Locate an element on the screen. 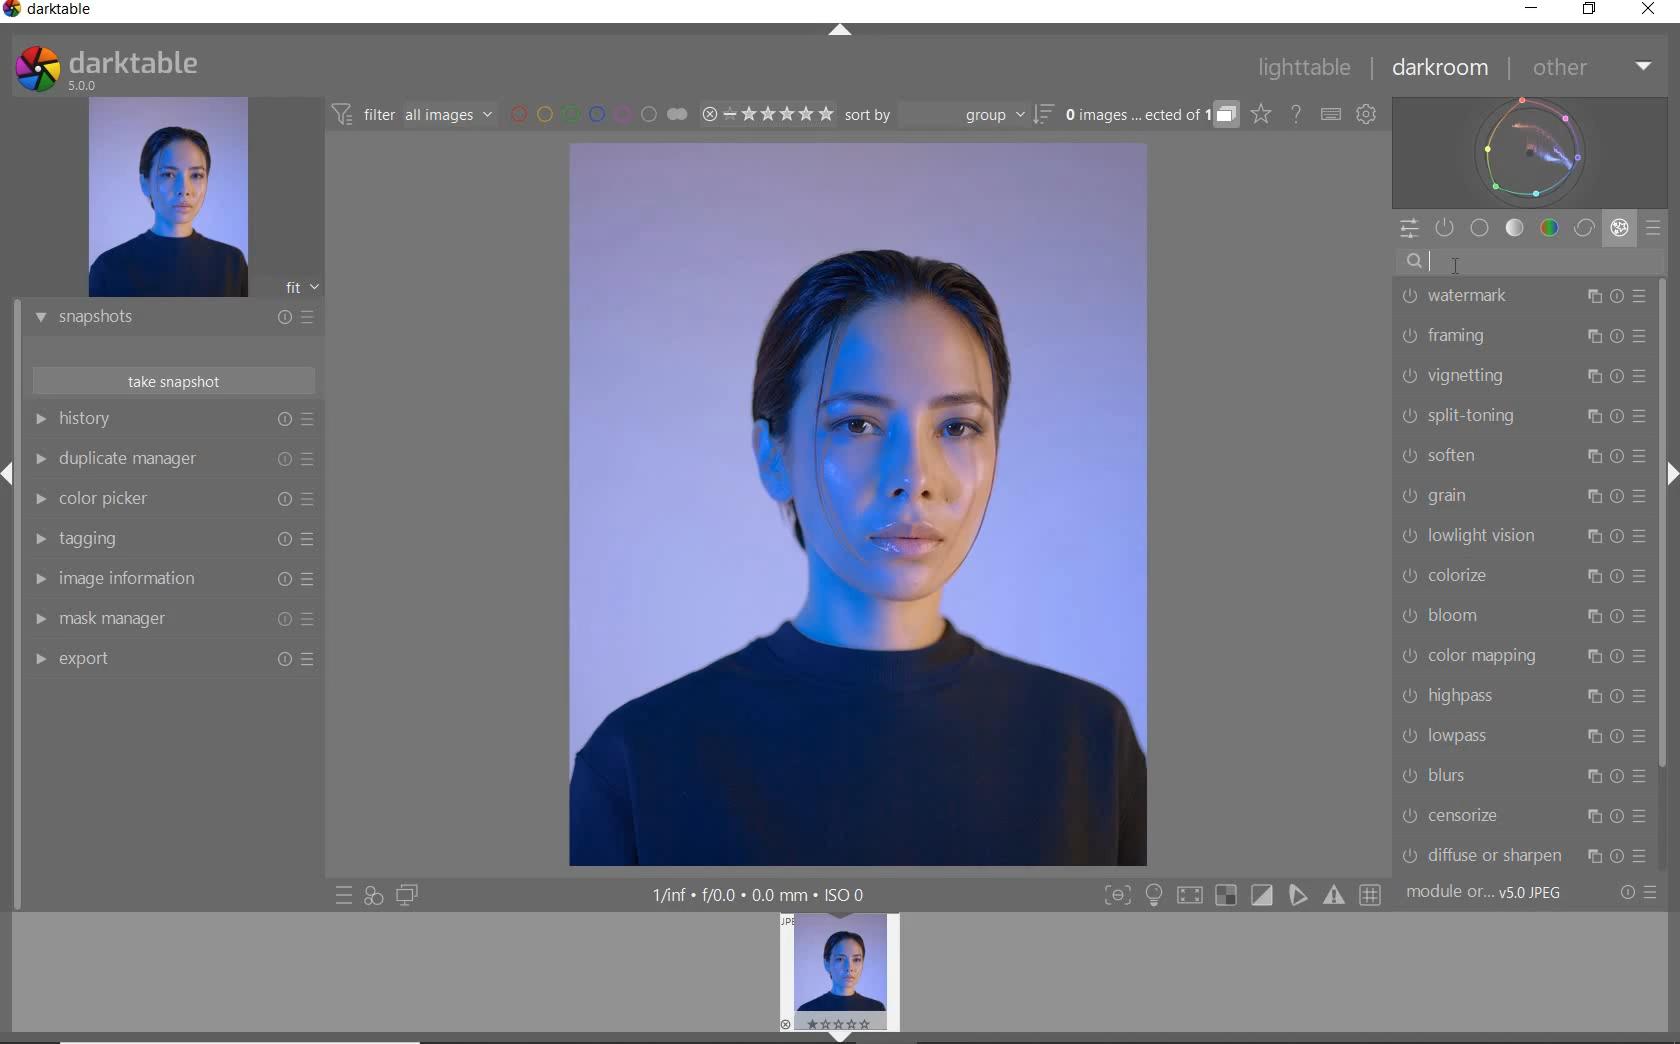 Image resolution: width=1680 pixels, height=1044 pixels. Button is located at coordinates (1336, 895).